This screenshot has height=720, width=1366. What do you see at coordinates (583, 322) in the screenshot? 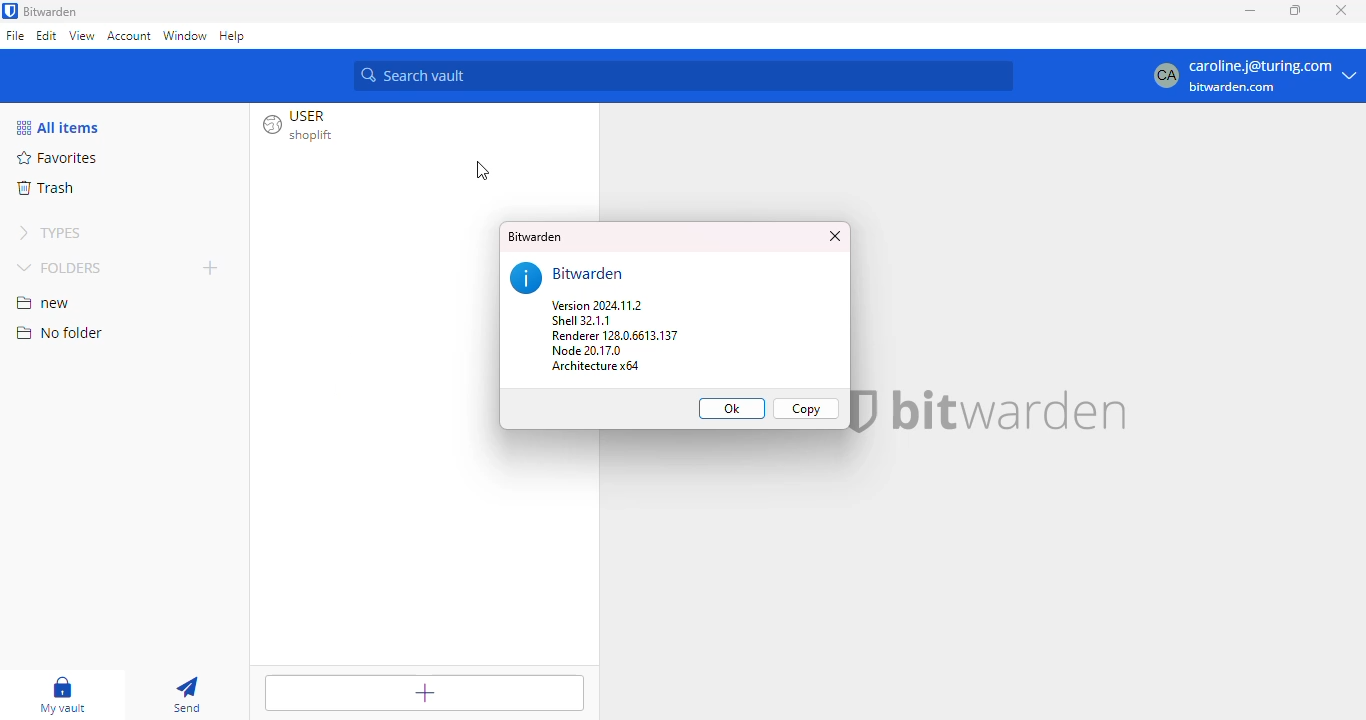
I see `Shell 32.1.1` at bounding box center [583, 322].